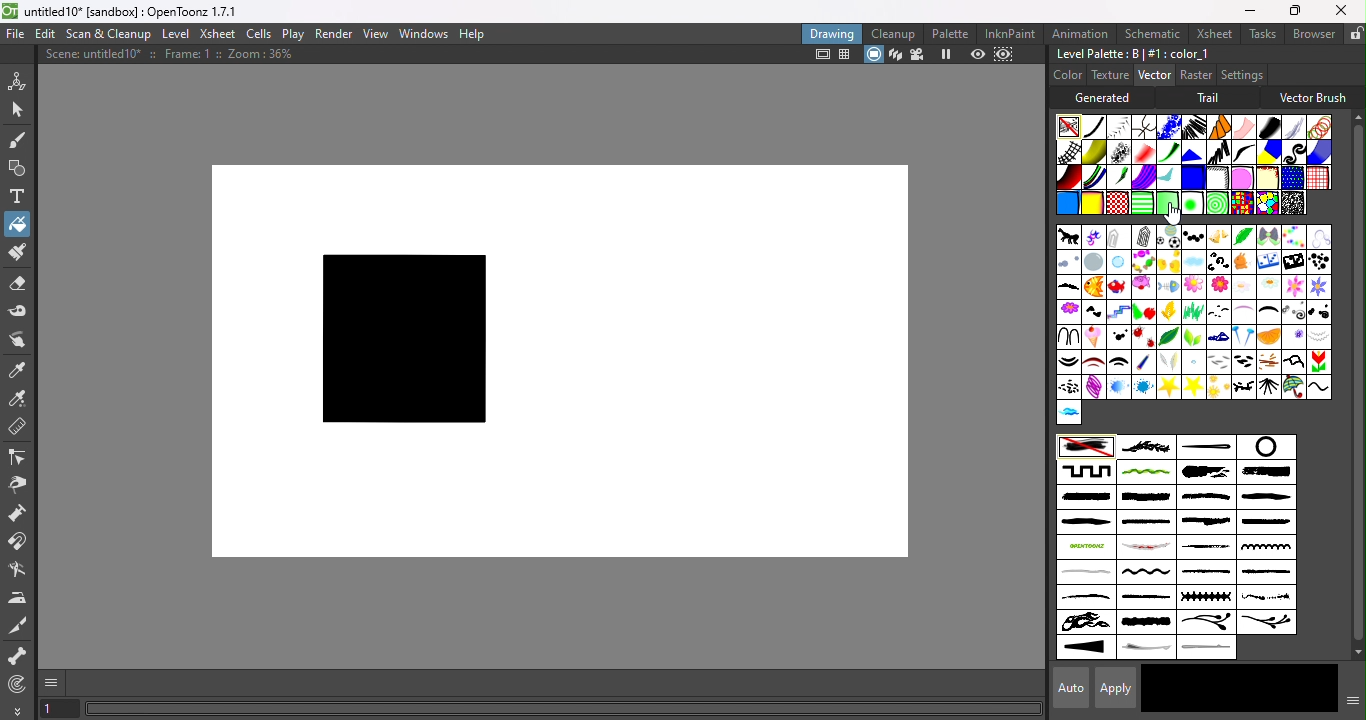  What do you see at coordinates (1318, 127) in the screenshot?
I see `Bubbles` at bounding box center [1318, 127].